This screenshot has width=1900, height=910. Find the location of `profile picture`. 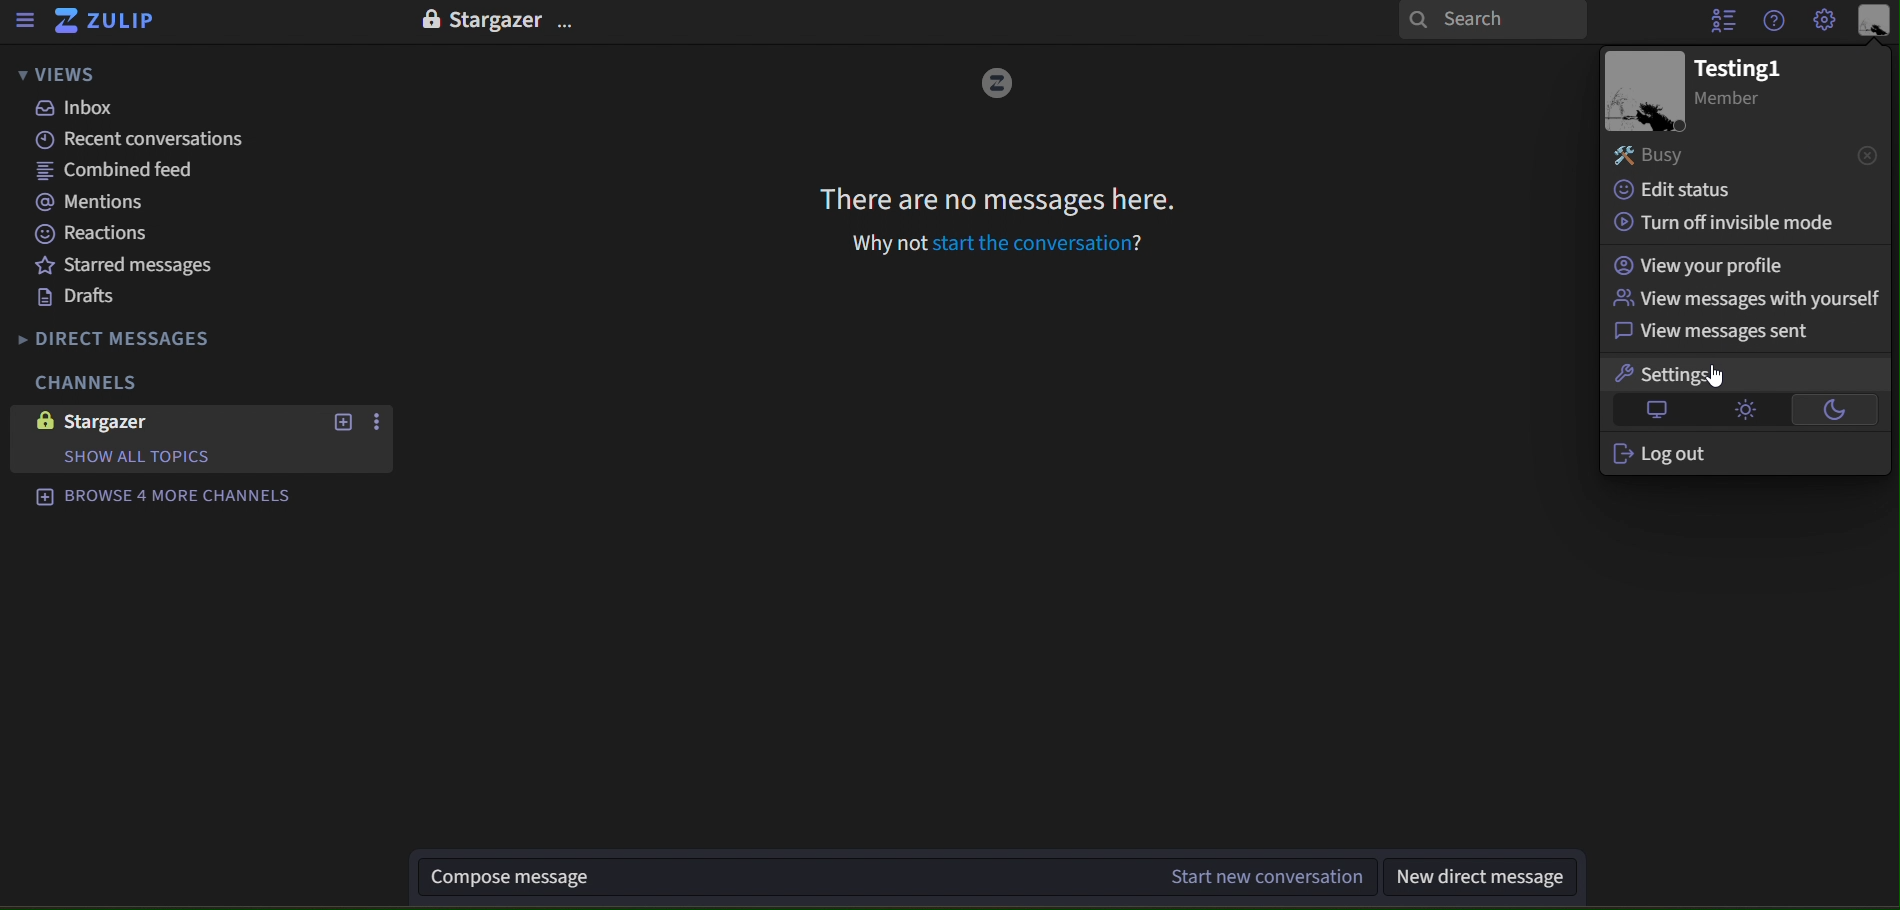

profile picture is located at coordinates (1641, 90).